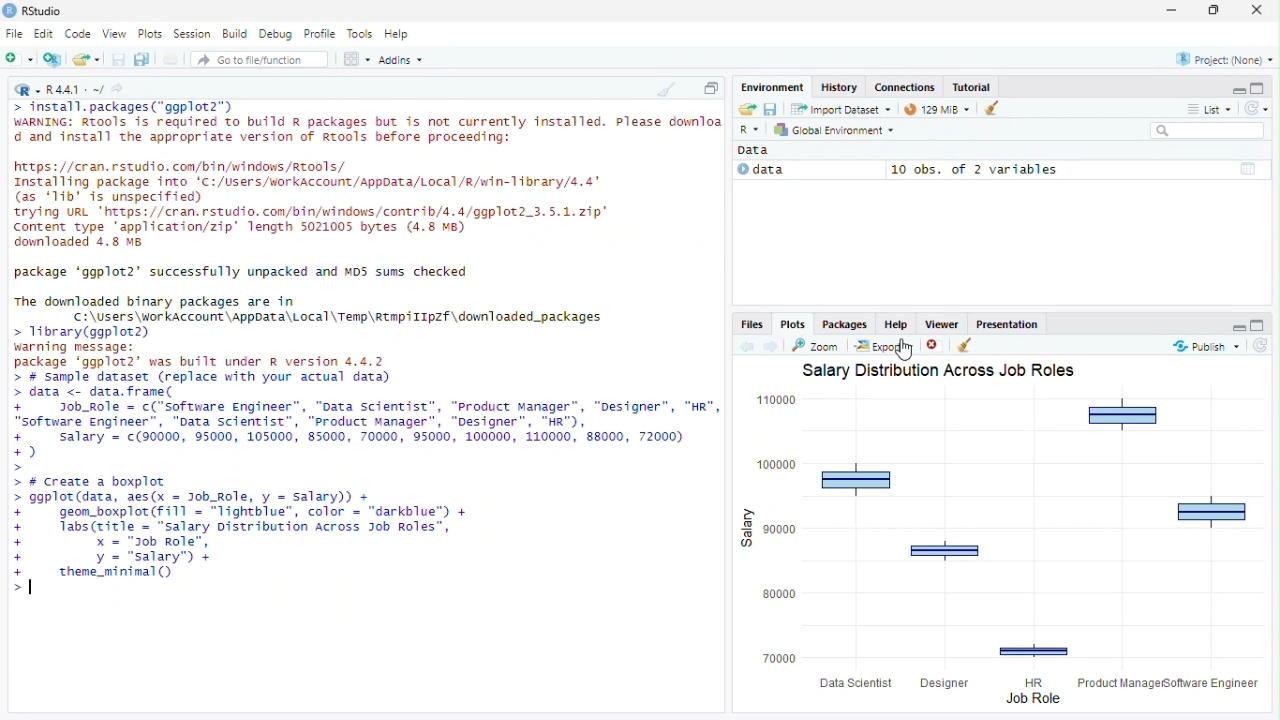  I want to click on Open an existing file, so click(86, 58).